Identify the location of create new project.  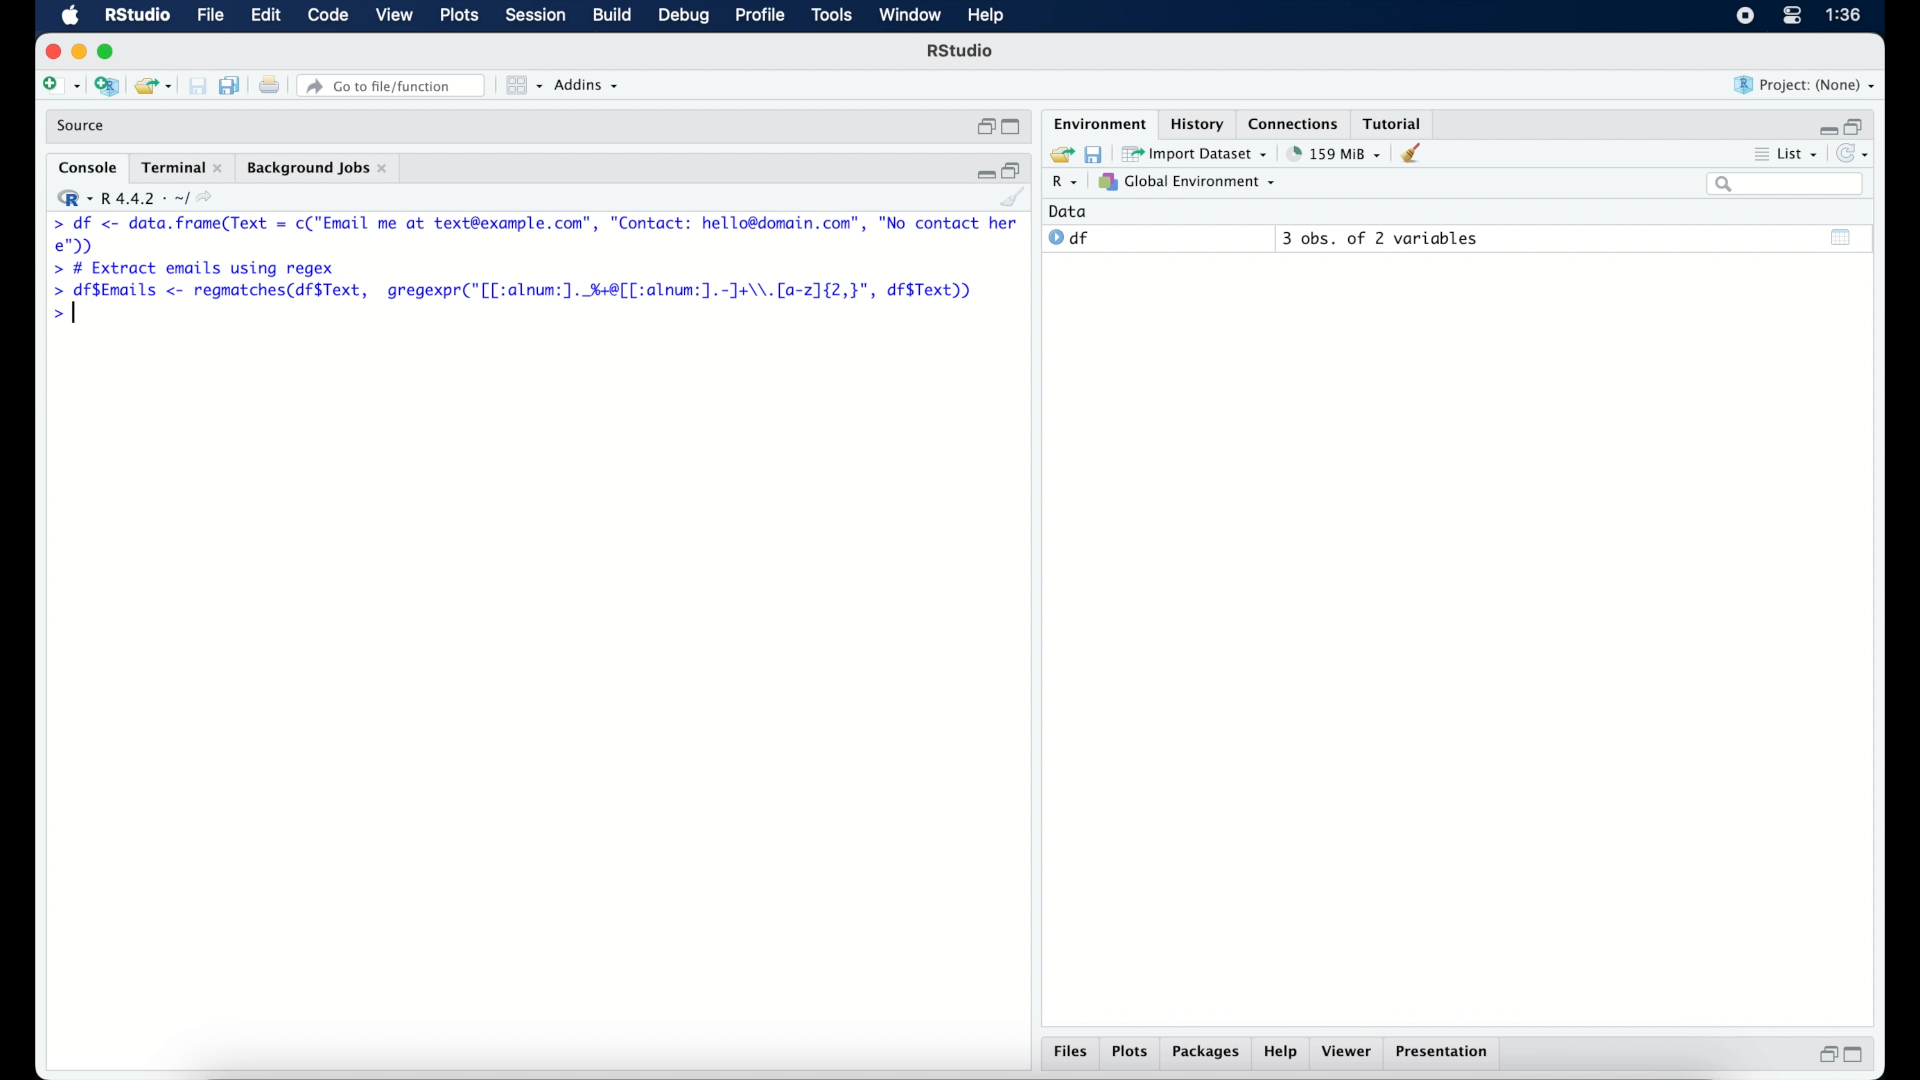
(106, 85).